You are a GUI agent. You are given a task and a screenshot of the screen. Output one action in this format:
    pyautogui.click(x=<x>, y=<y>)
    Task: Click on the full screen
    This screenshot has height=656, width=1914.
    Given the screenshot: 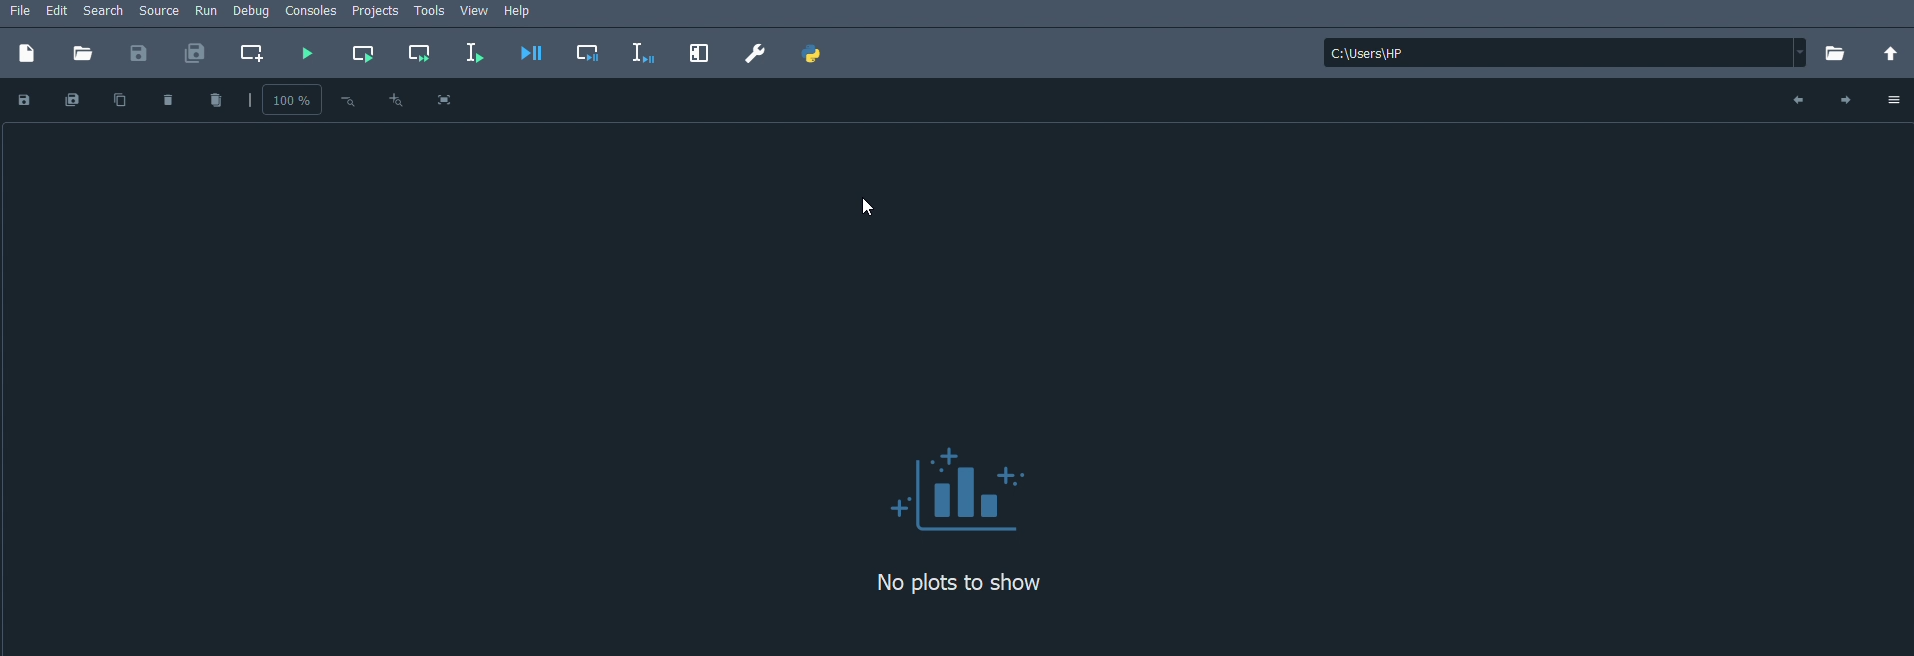 What is the action you would take?
    pyautogui.click(x=446, y=99)
    